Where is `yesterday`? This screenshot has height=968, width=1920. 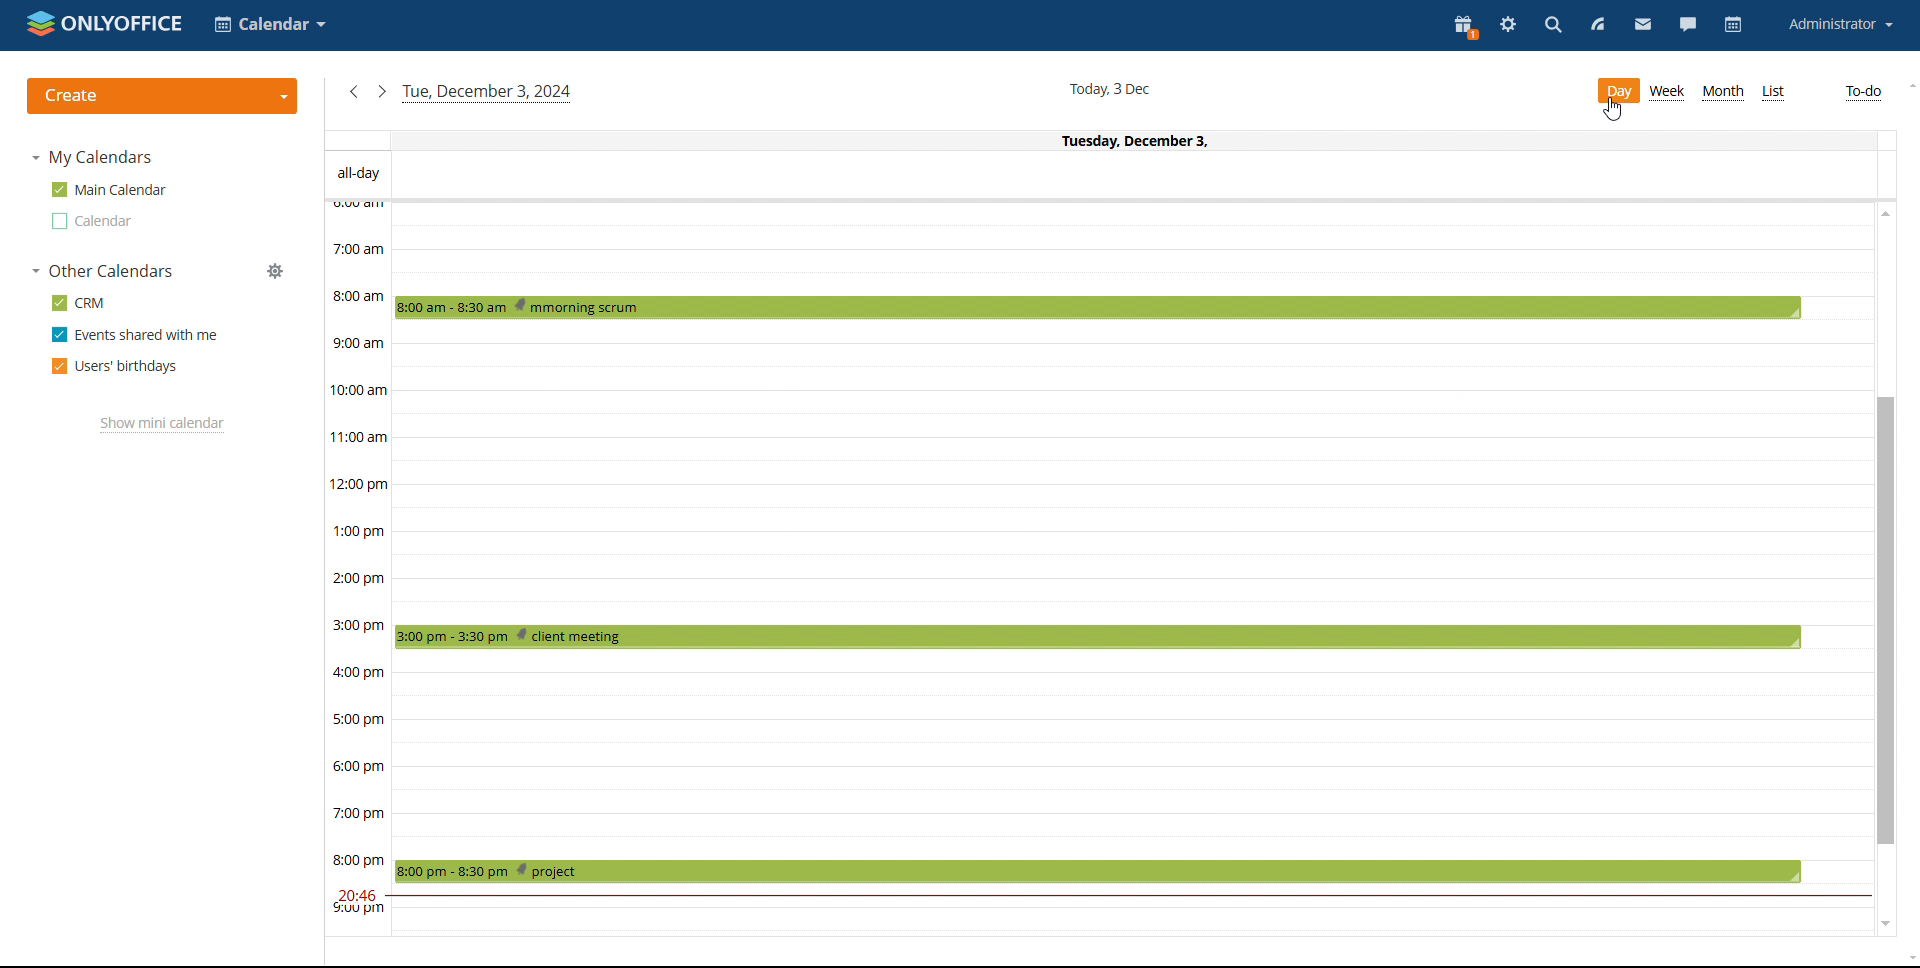
yesterday is located at coordinates (353, 91).